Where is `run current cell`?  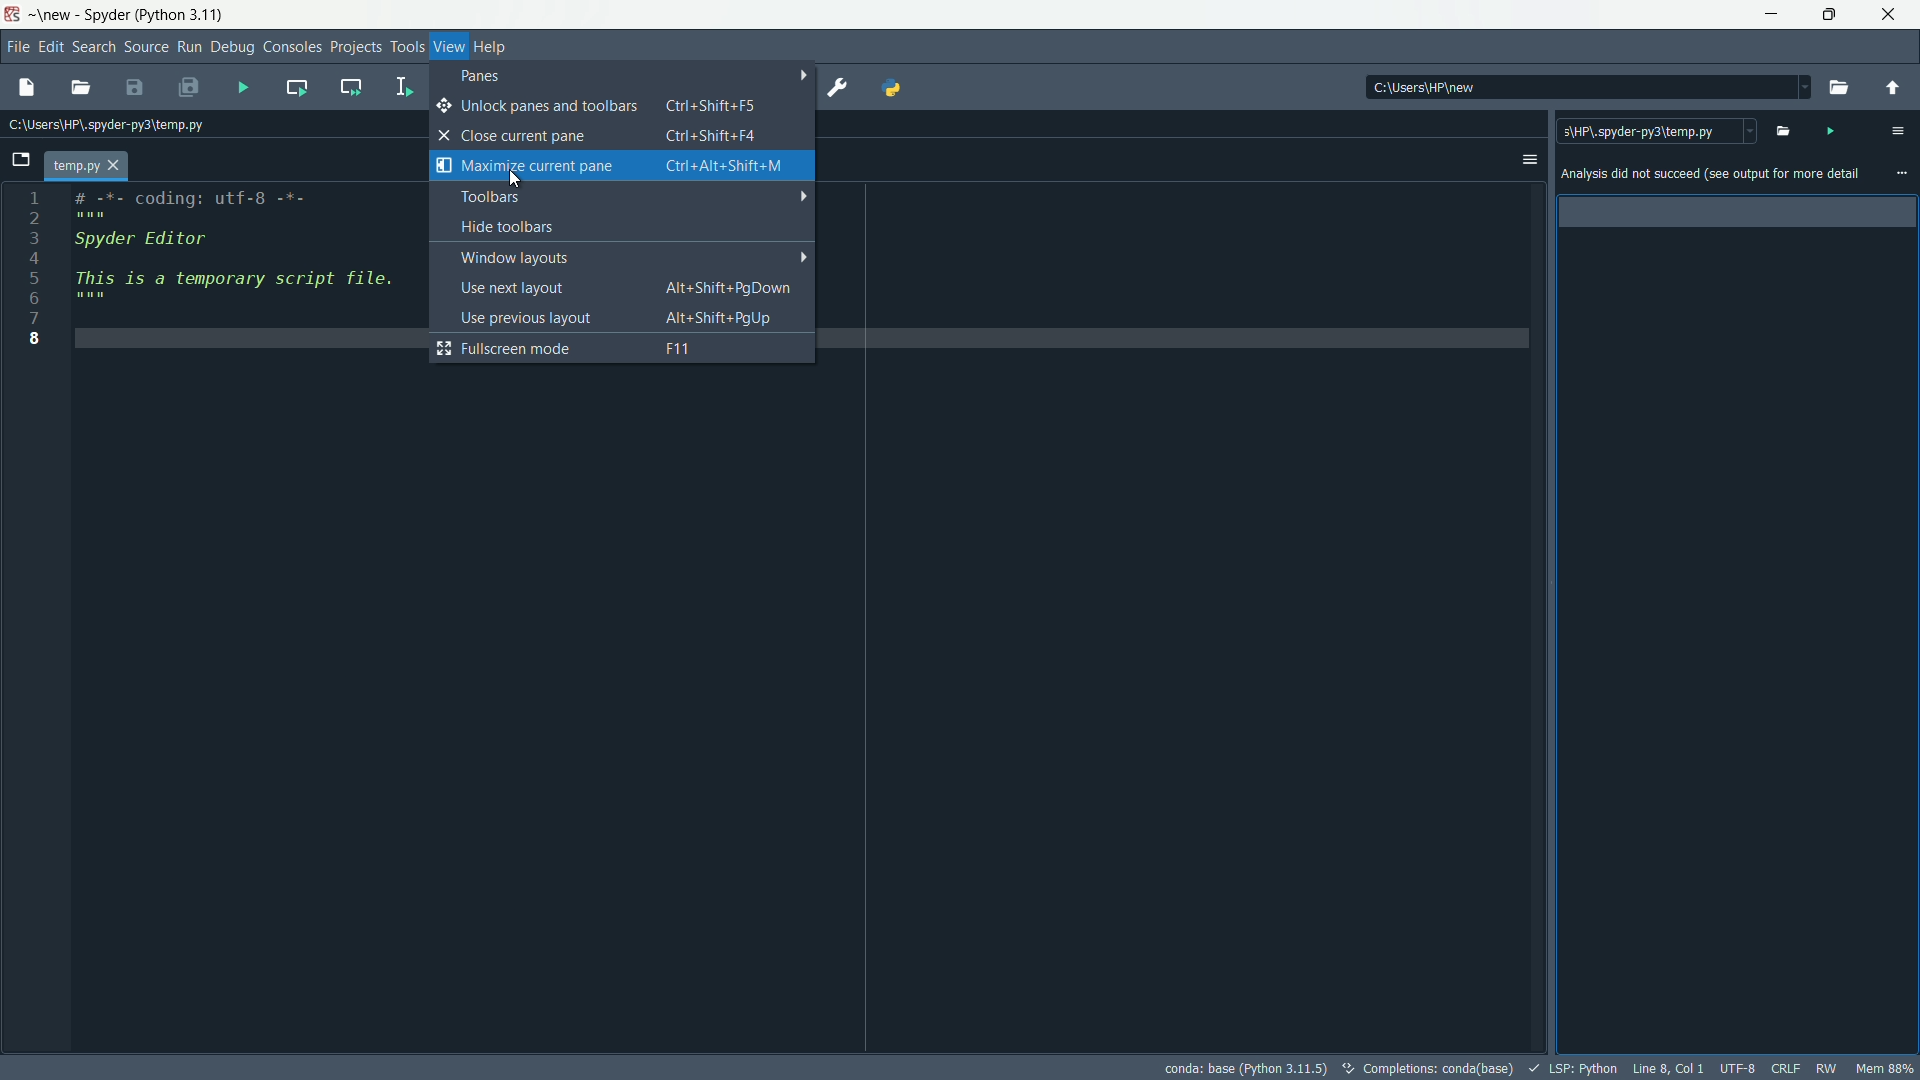
run current cell is located at coordinates (297, 89).